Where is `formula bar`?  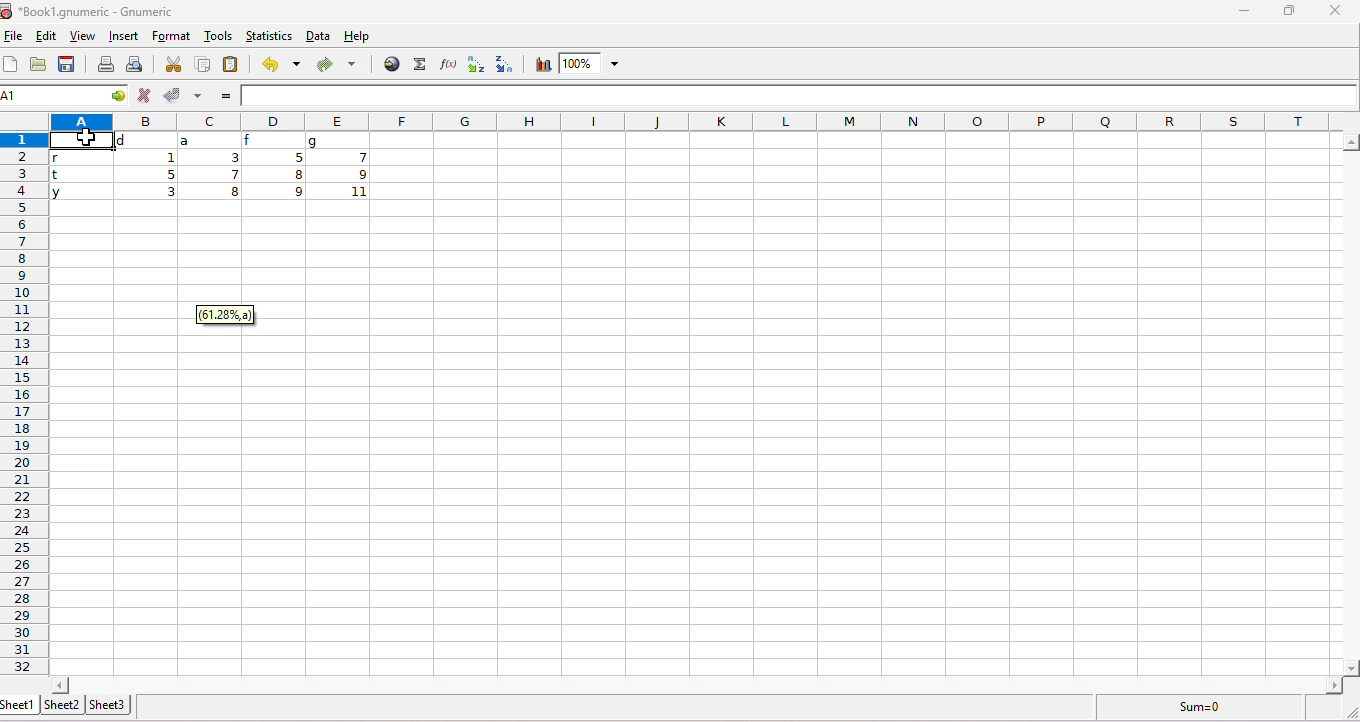 formula bar is located at coordinates (800, 96).